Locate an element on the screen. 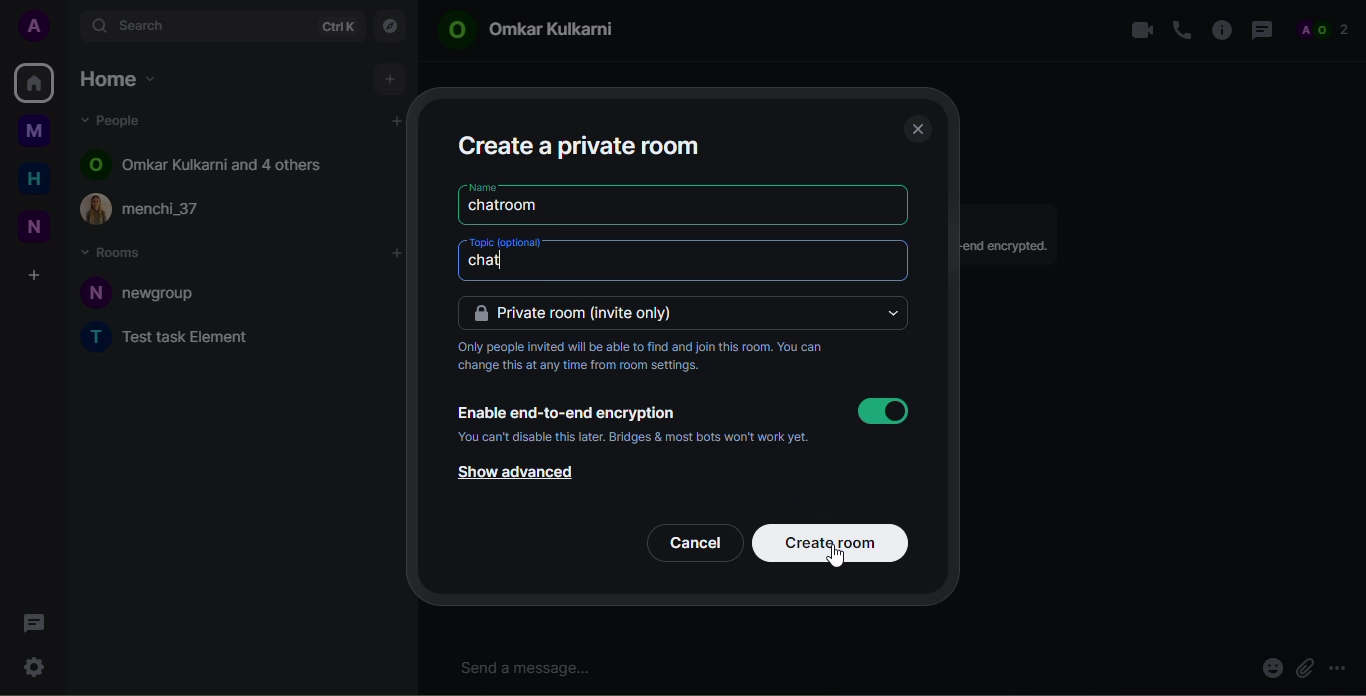  new is located at coordinates (34, 228).